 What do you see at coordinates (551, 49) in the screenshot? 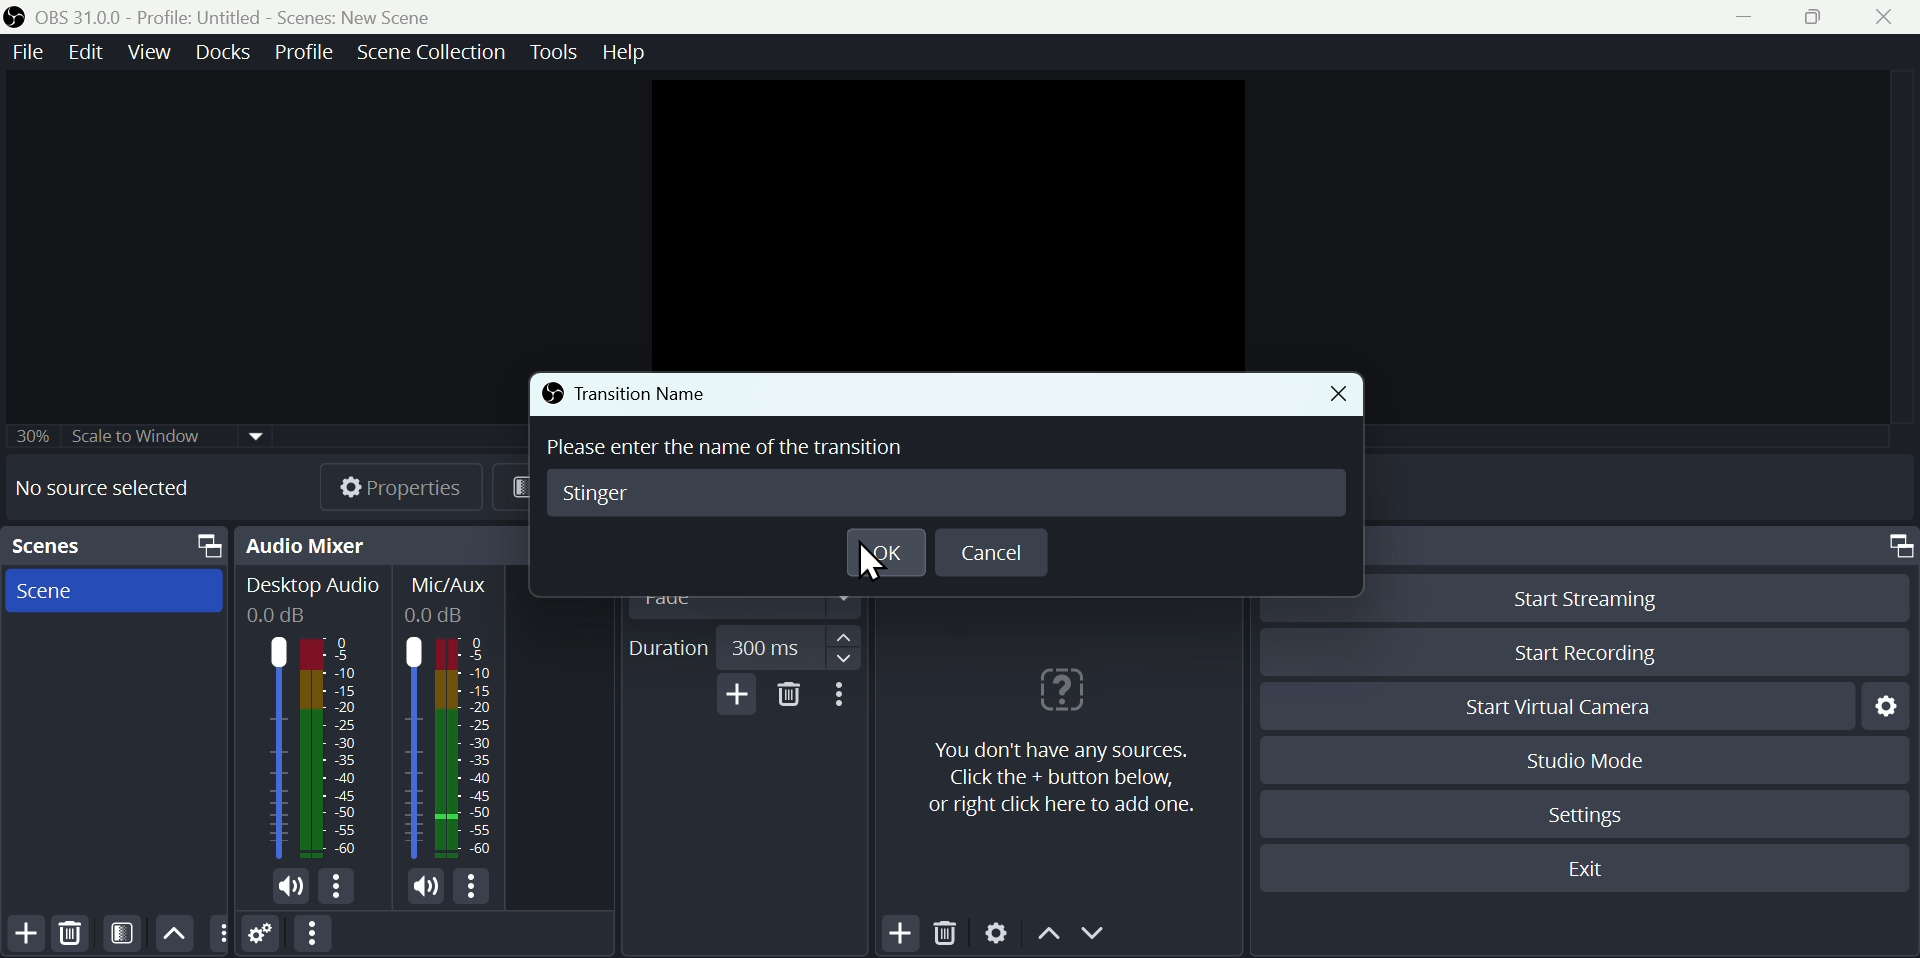
I see `` at bounding box center [551, 49].